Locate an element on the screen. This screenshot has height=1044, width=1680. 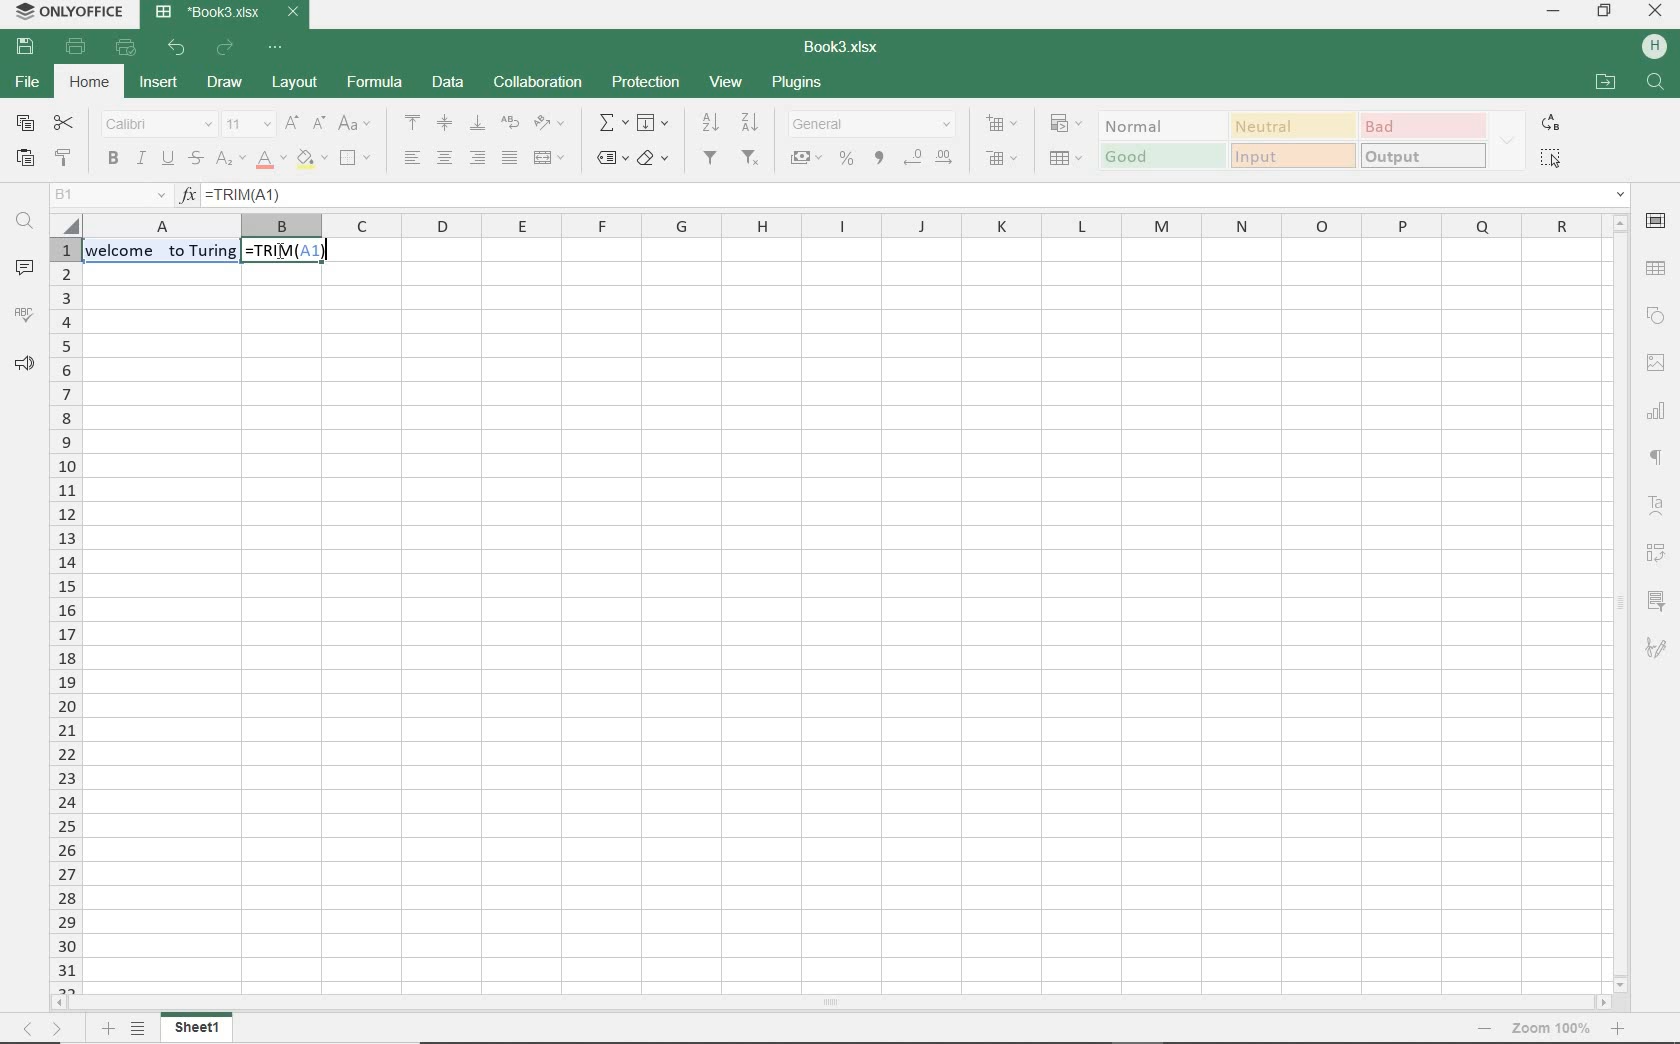
align center is located at coordinates (444, 158).